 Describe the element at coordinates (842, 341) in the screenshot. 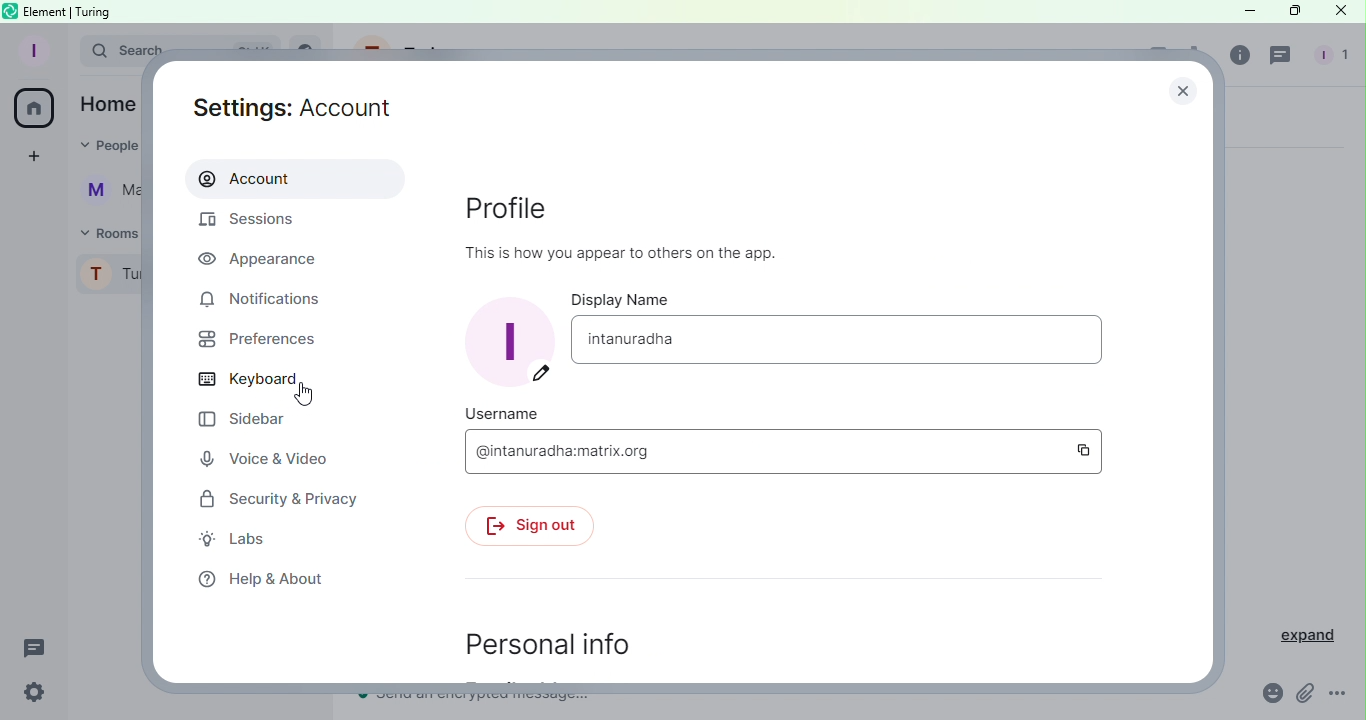

I see `Display name - intanuradha` at that location.